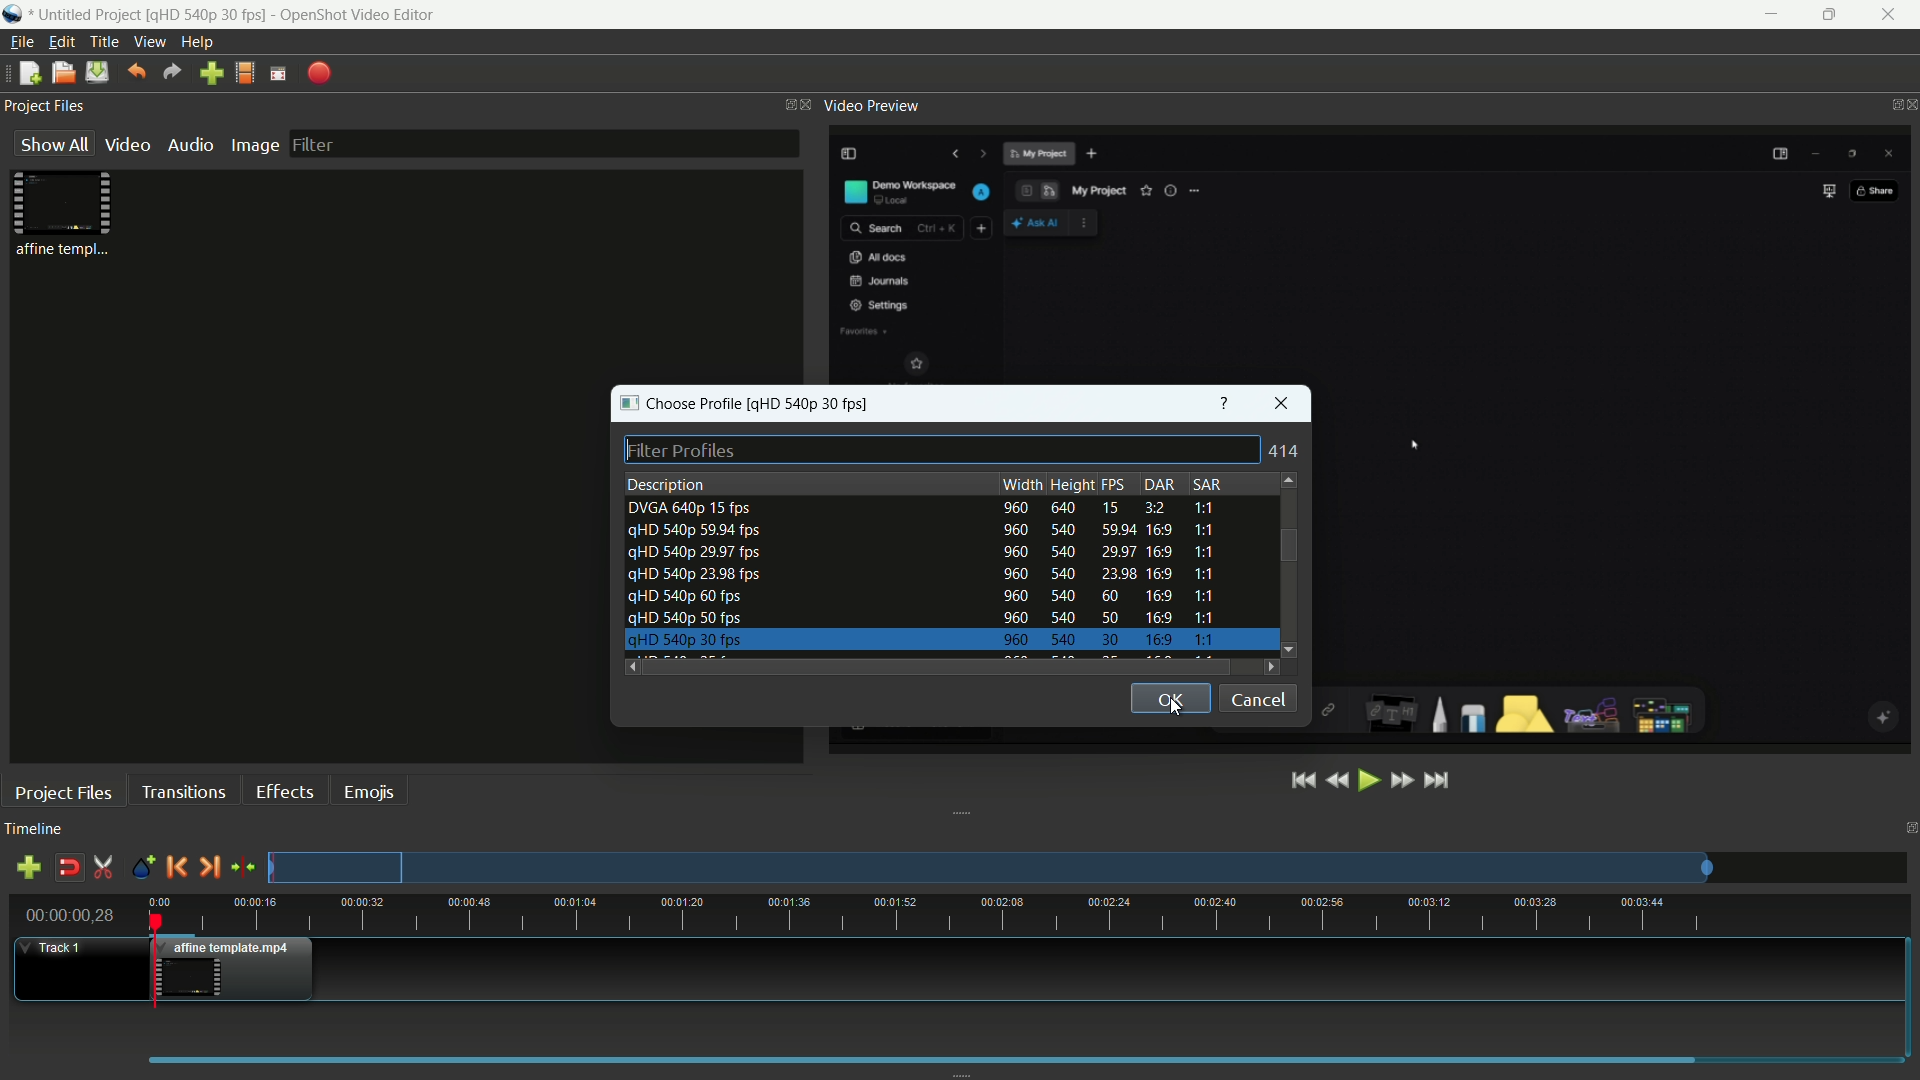  Describe the element at coordinates (197, 42) in the screenshot. I see `help menu` at that location.